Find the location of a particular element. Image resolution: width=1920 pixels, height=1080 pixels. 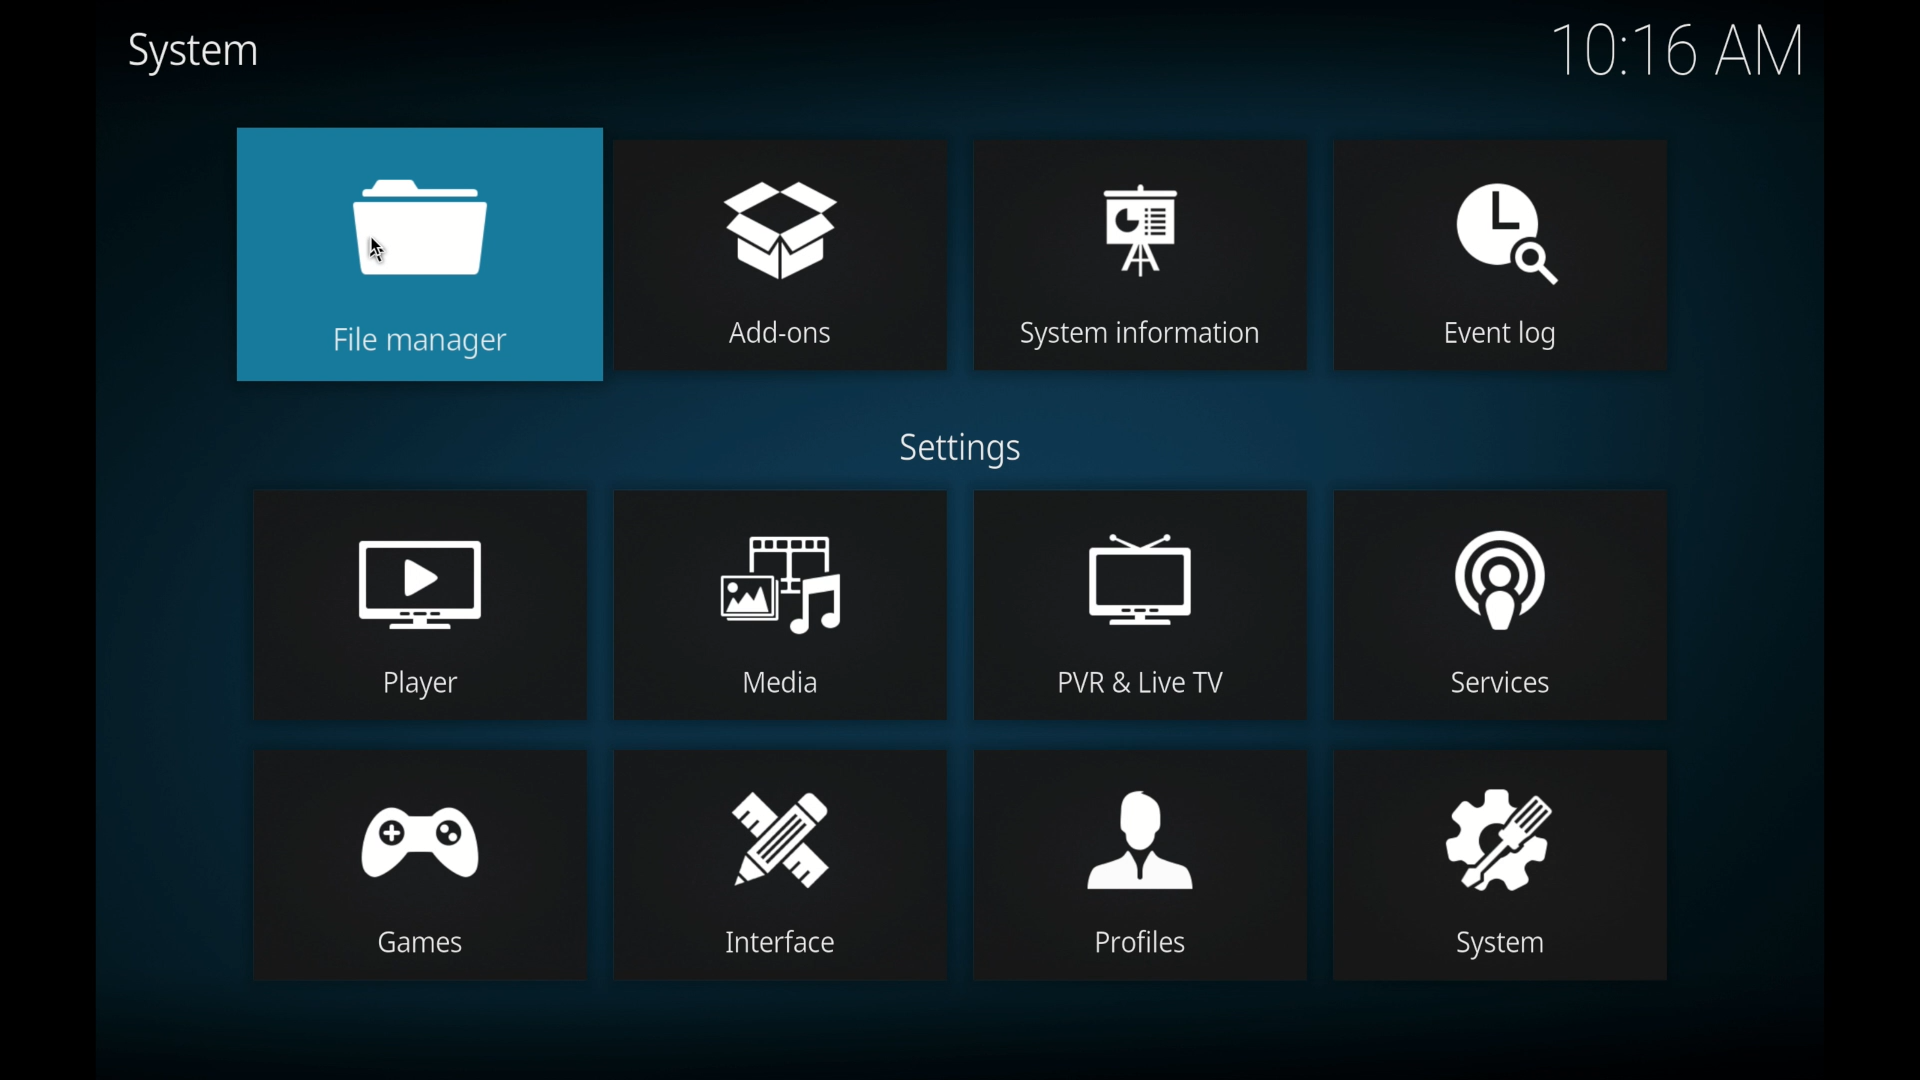

10.16 am is located at coordinates (1679, 51).